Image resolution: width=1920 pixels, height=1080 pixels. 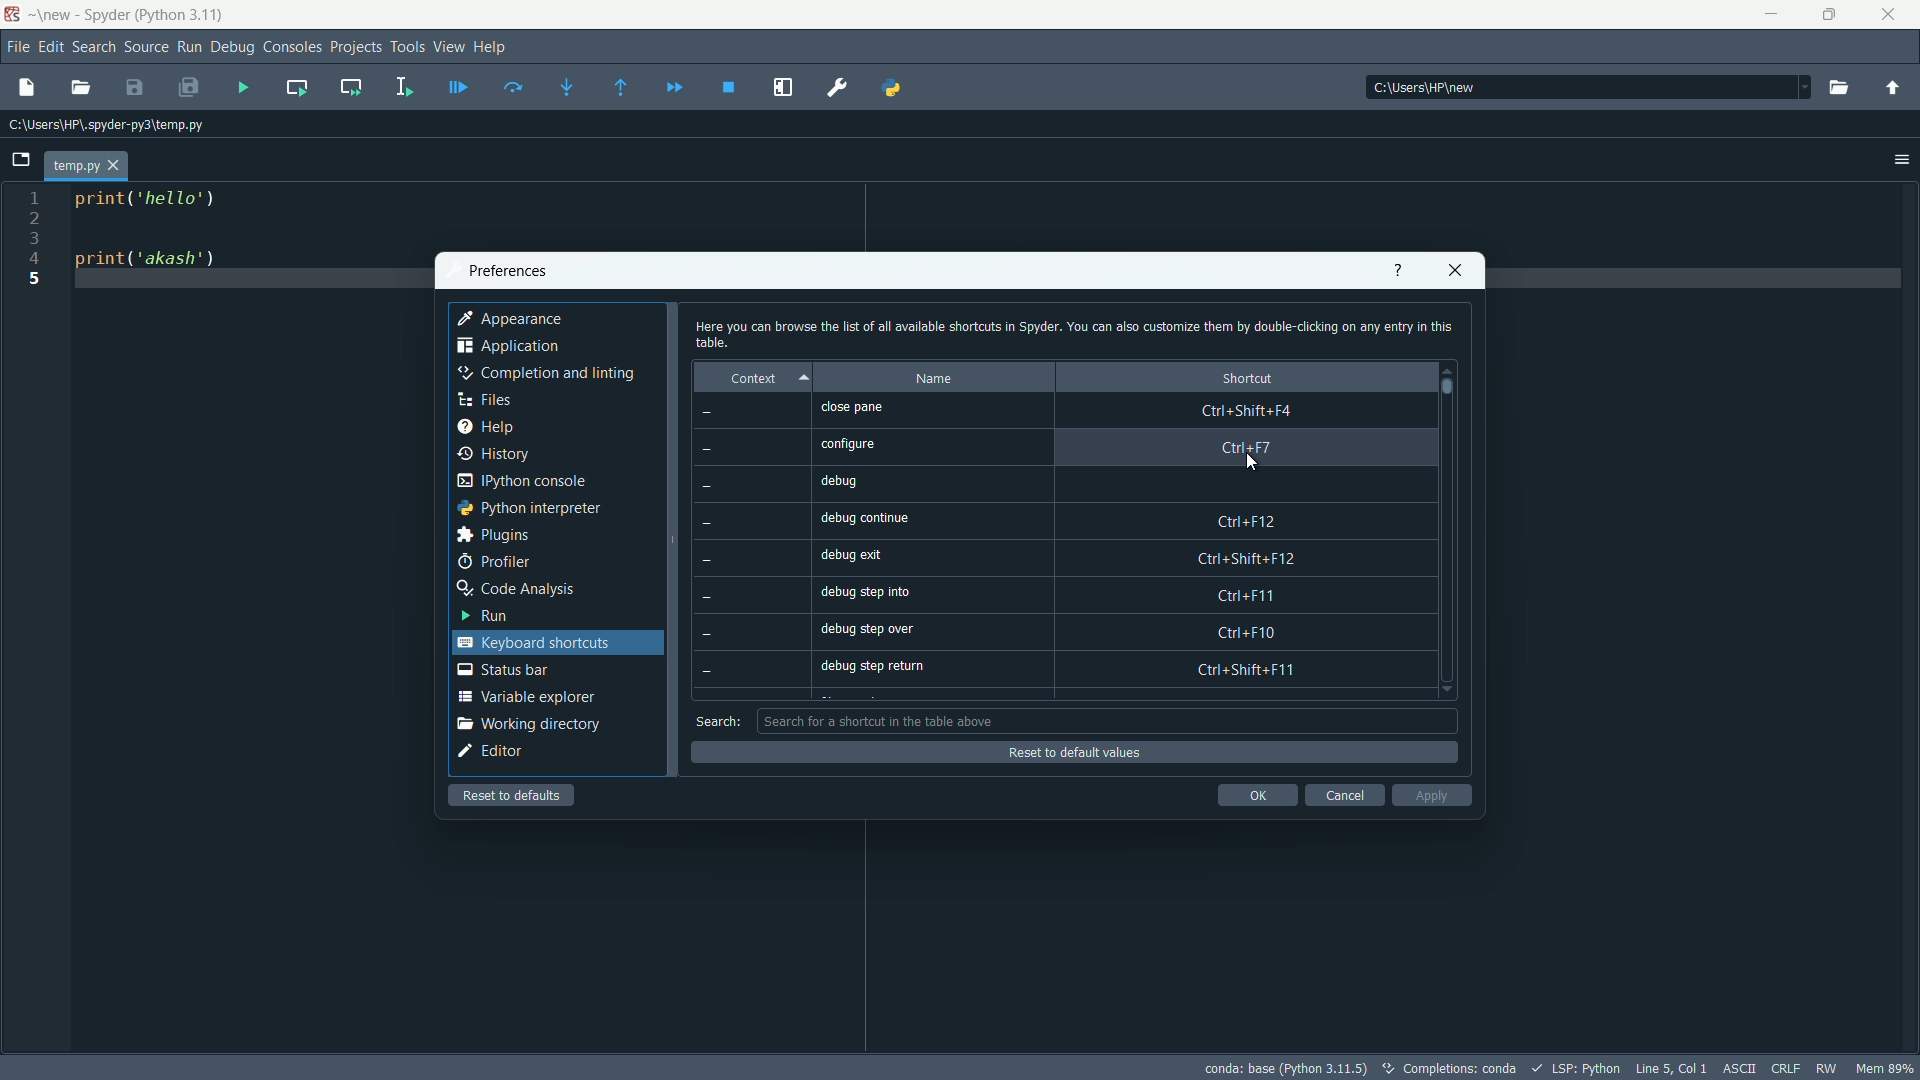 What do you see at coordinates (839, 88) in the screenshot?
I see `preferences` at bounding box center [839, 88].